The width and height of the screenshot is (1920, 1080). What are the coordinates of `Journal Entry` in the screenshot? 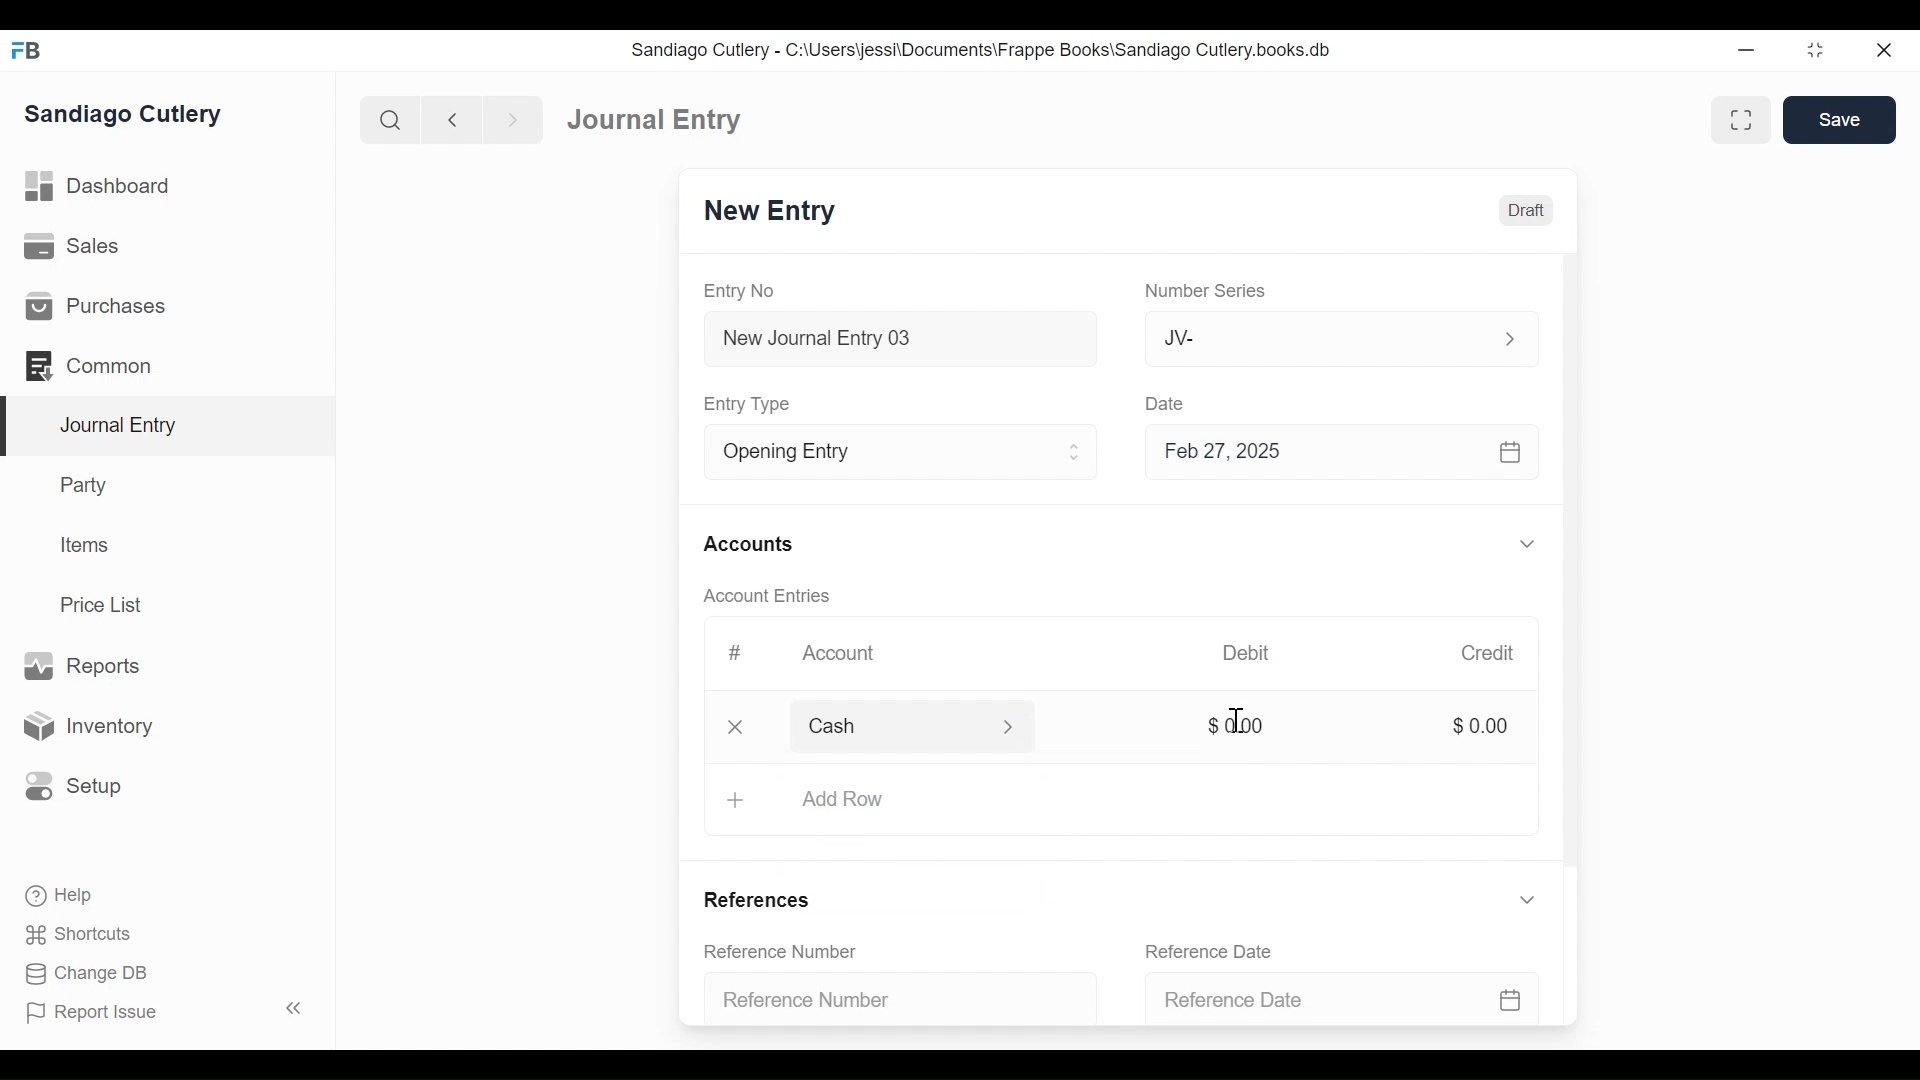 It's located at (657, 120).